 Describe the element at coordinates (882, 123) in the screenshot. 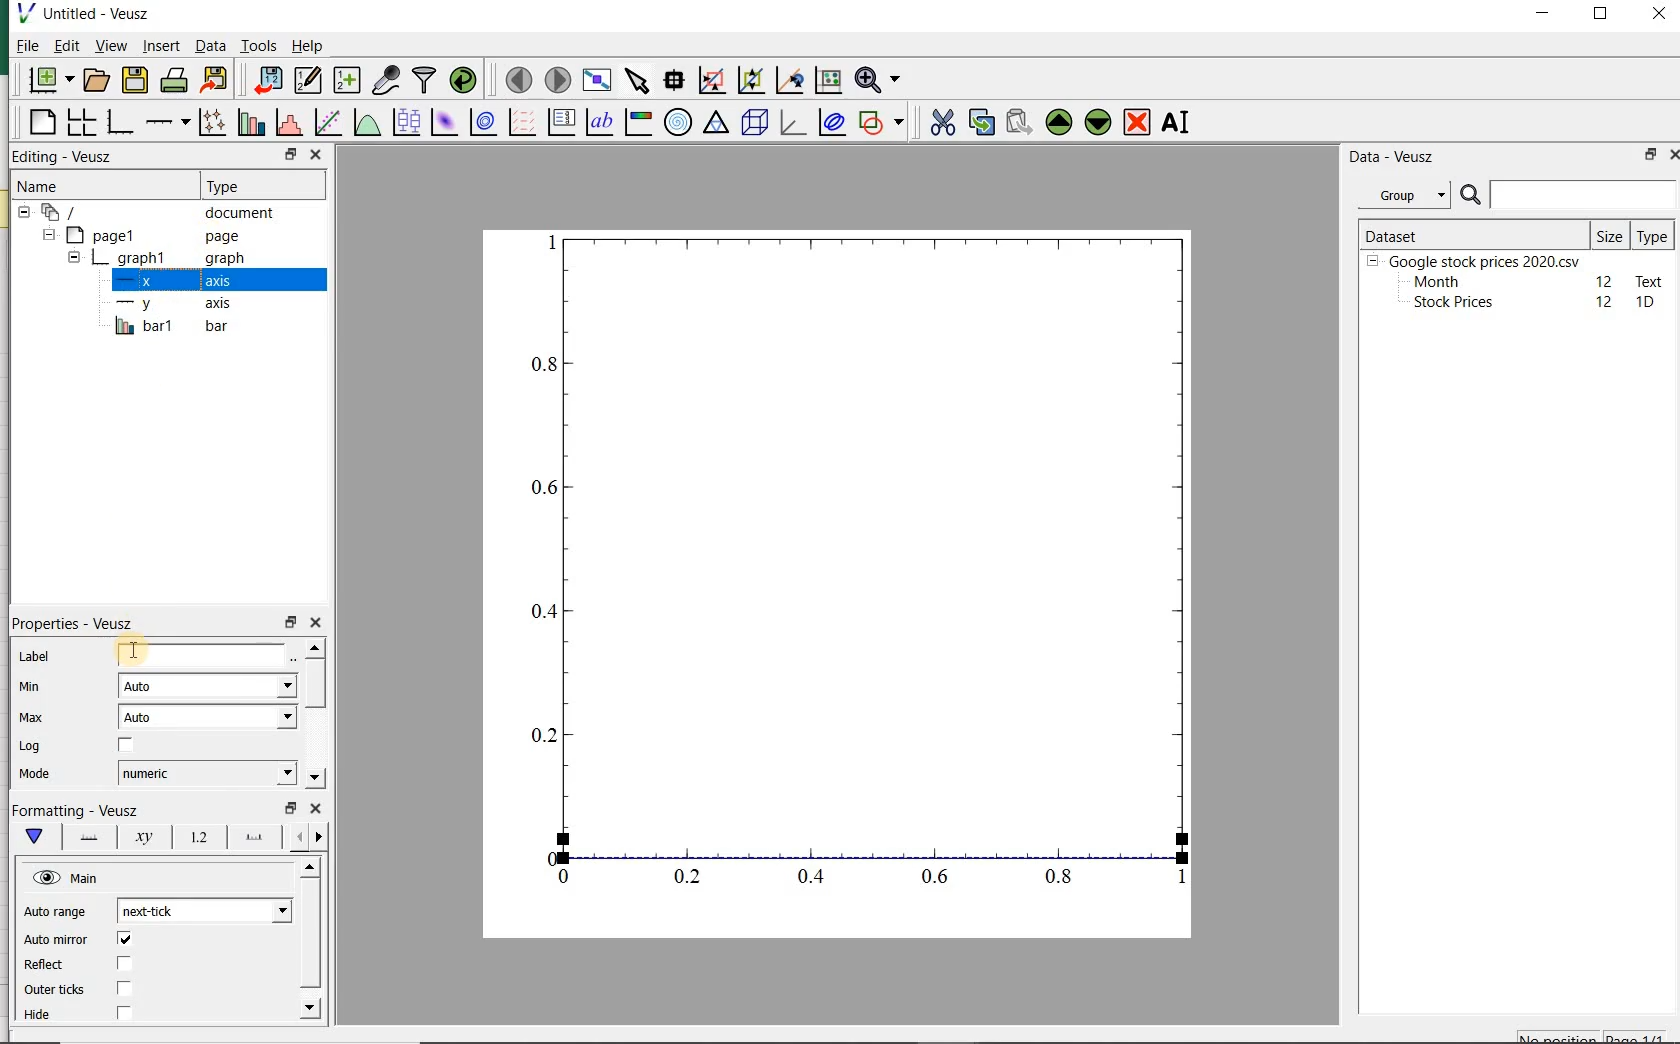

I see `add a shape to the plot` at that location.